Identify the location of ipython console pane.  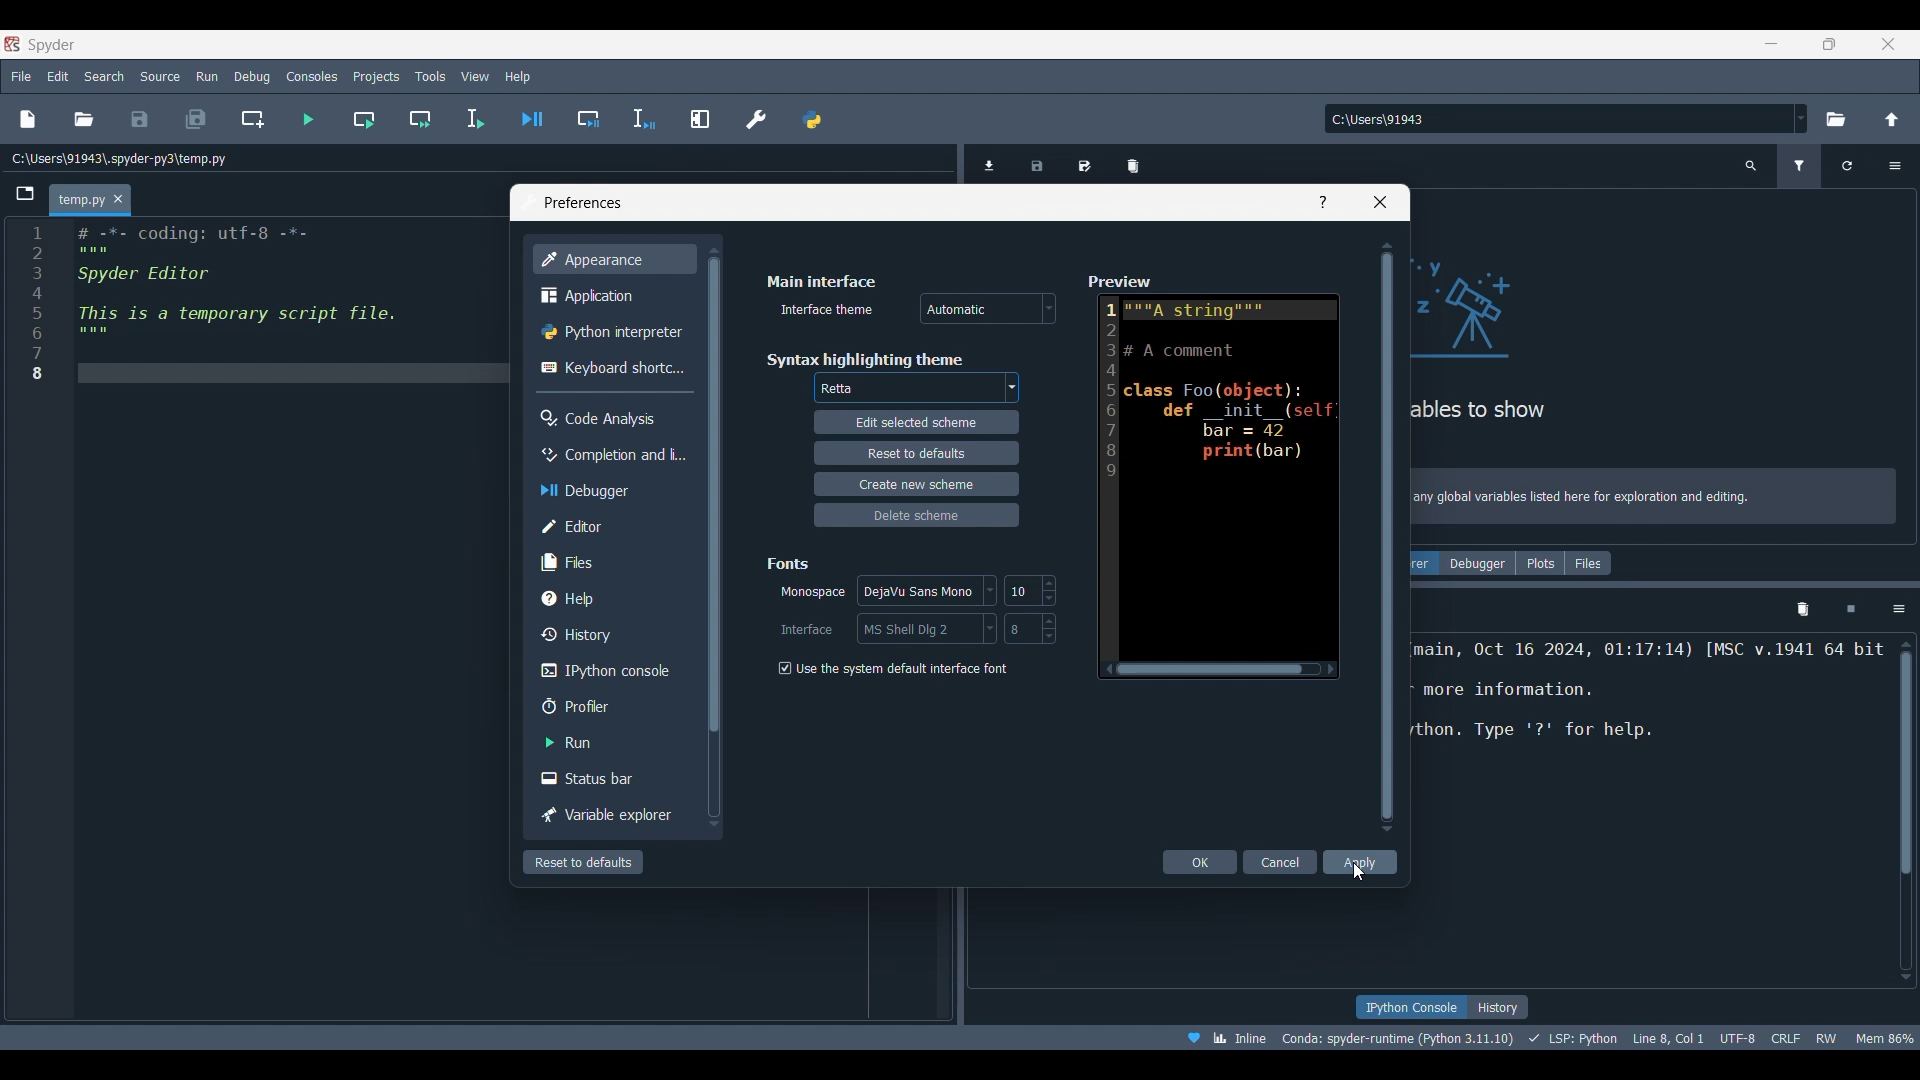
(1650, 710).